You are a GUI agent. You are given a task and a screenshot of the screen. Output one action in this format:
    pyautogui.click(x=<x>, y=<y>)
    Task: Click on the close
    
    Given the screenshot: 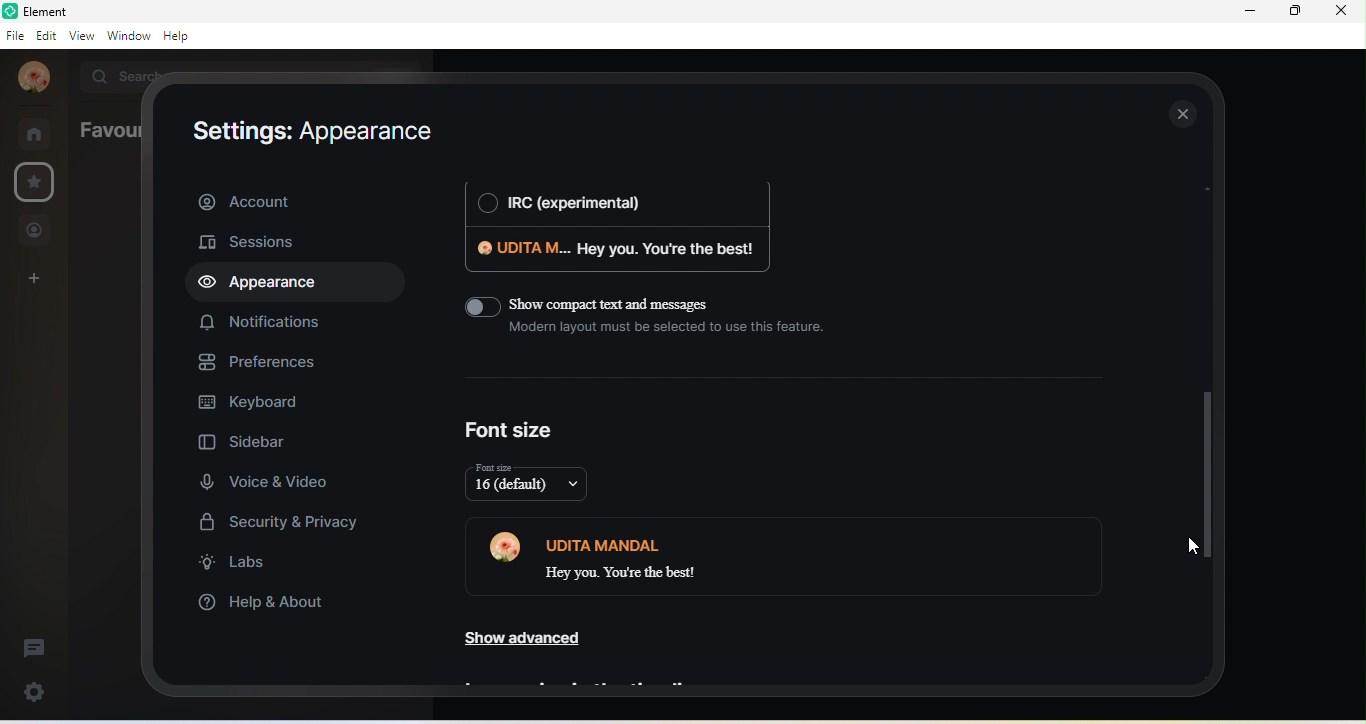 What is the action you would take?
    pyautogui.click(x=1185, y=113)
    